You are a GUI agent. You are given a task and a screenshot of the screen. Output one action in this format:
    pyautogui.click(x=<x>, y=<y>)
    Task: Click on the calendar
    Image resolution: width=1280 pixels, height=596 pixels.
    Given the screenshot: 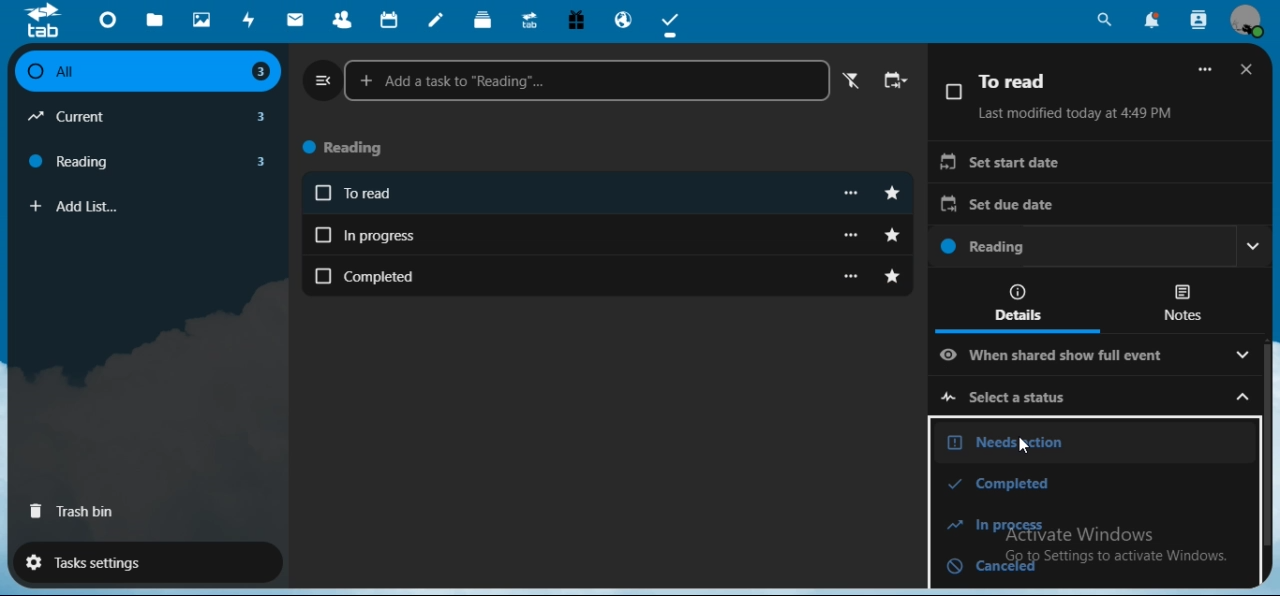 What is the action you would take?
    pyautogui.click(x=390, y=19)
    